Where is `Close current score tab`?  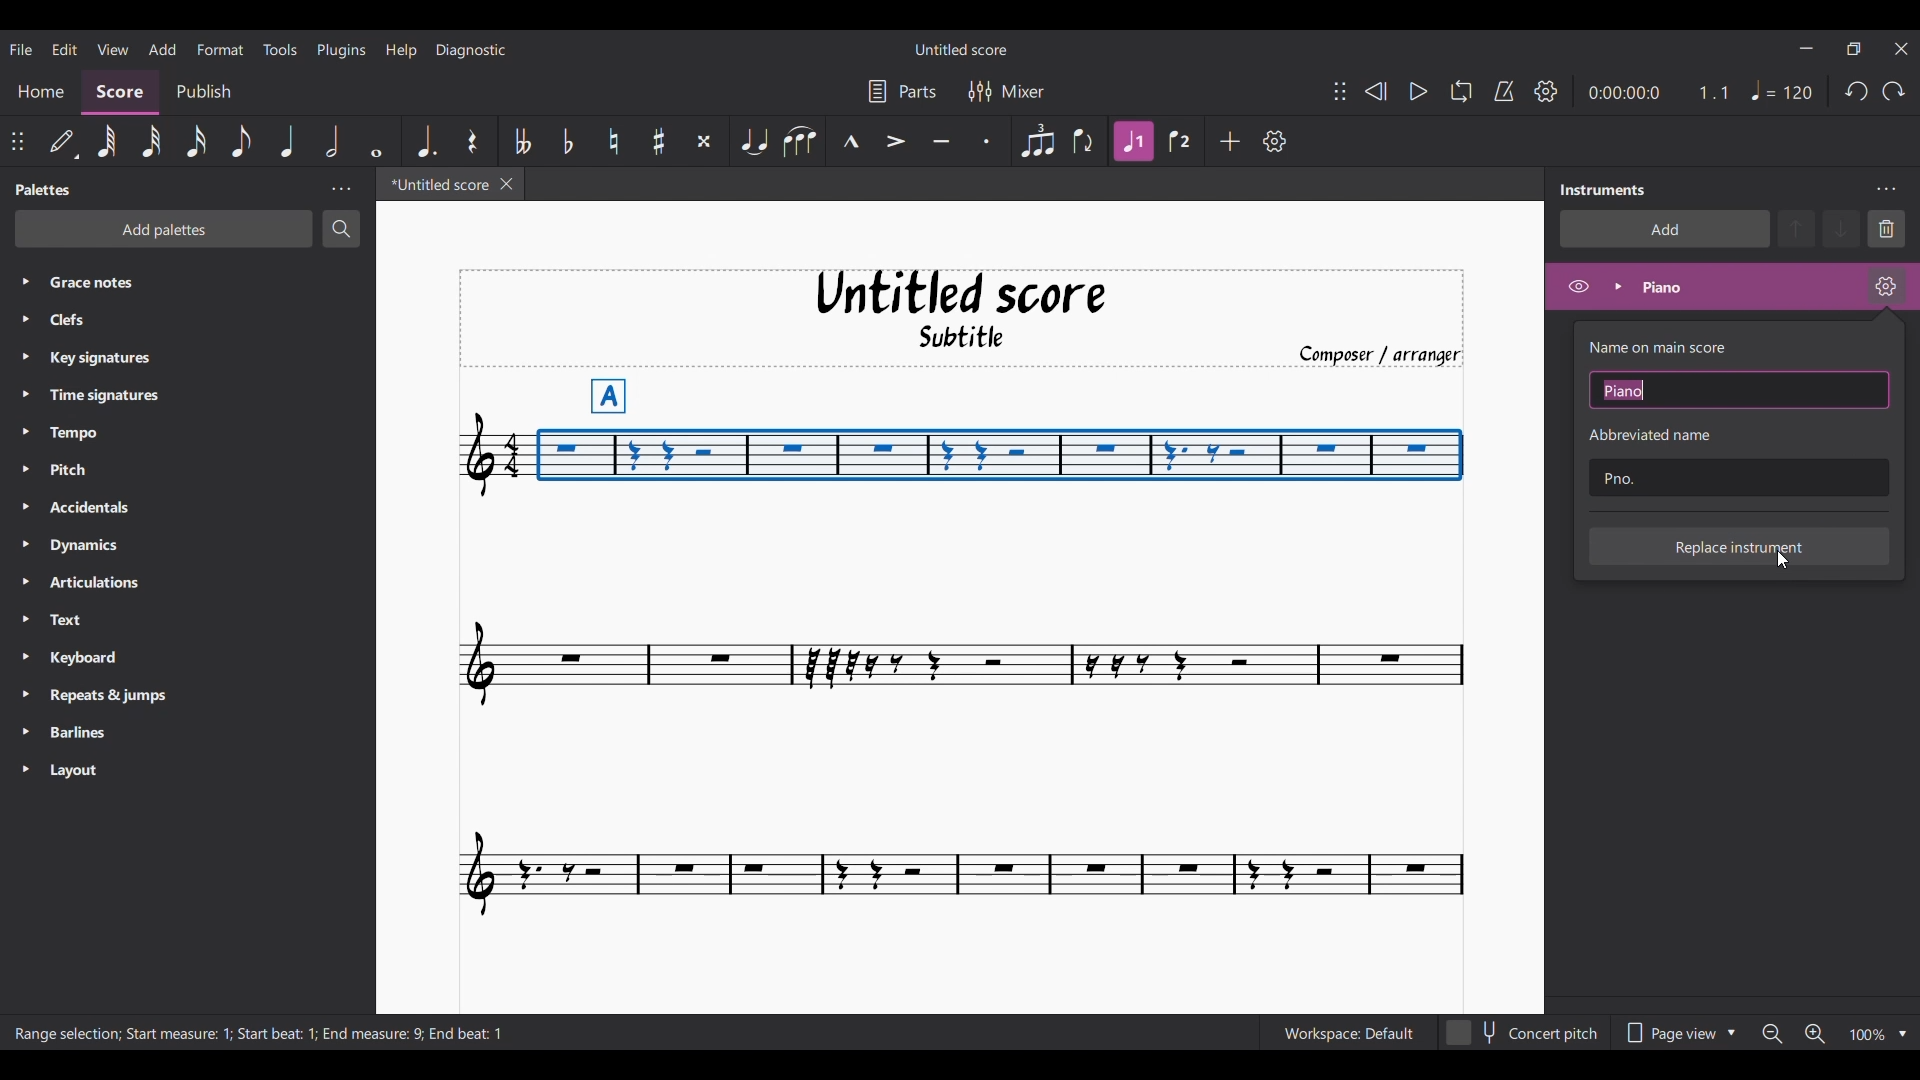 Close current score tab is located at coordinates (506, 184).